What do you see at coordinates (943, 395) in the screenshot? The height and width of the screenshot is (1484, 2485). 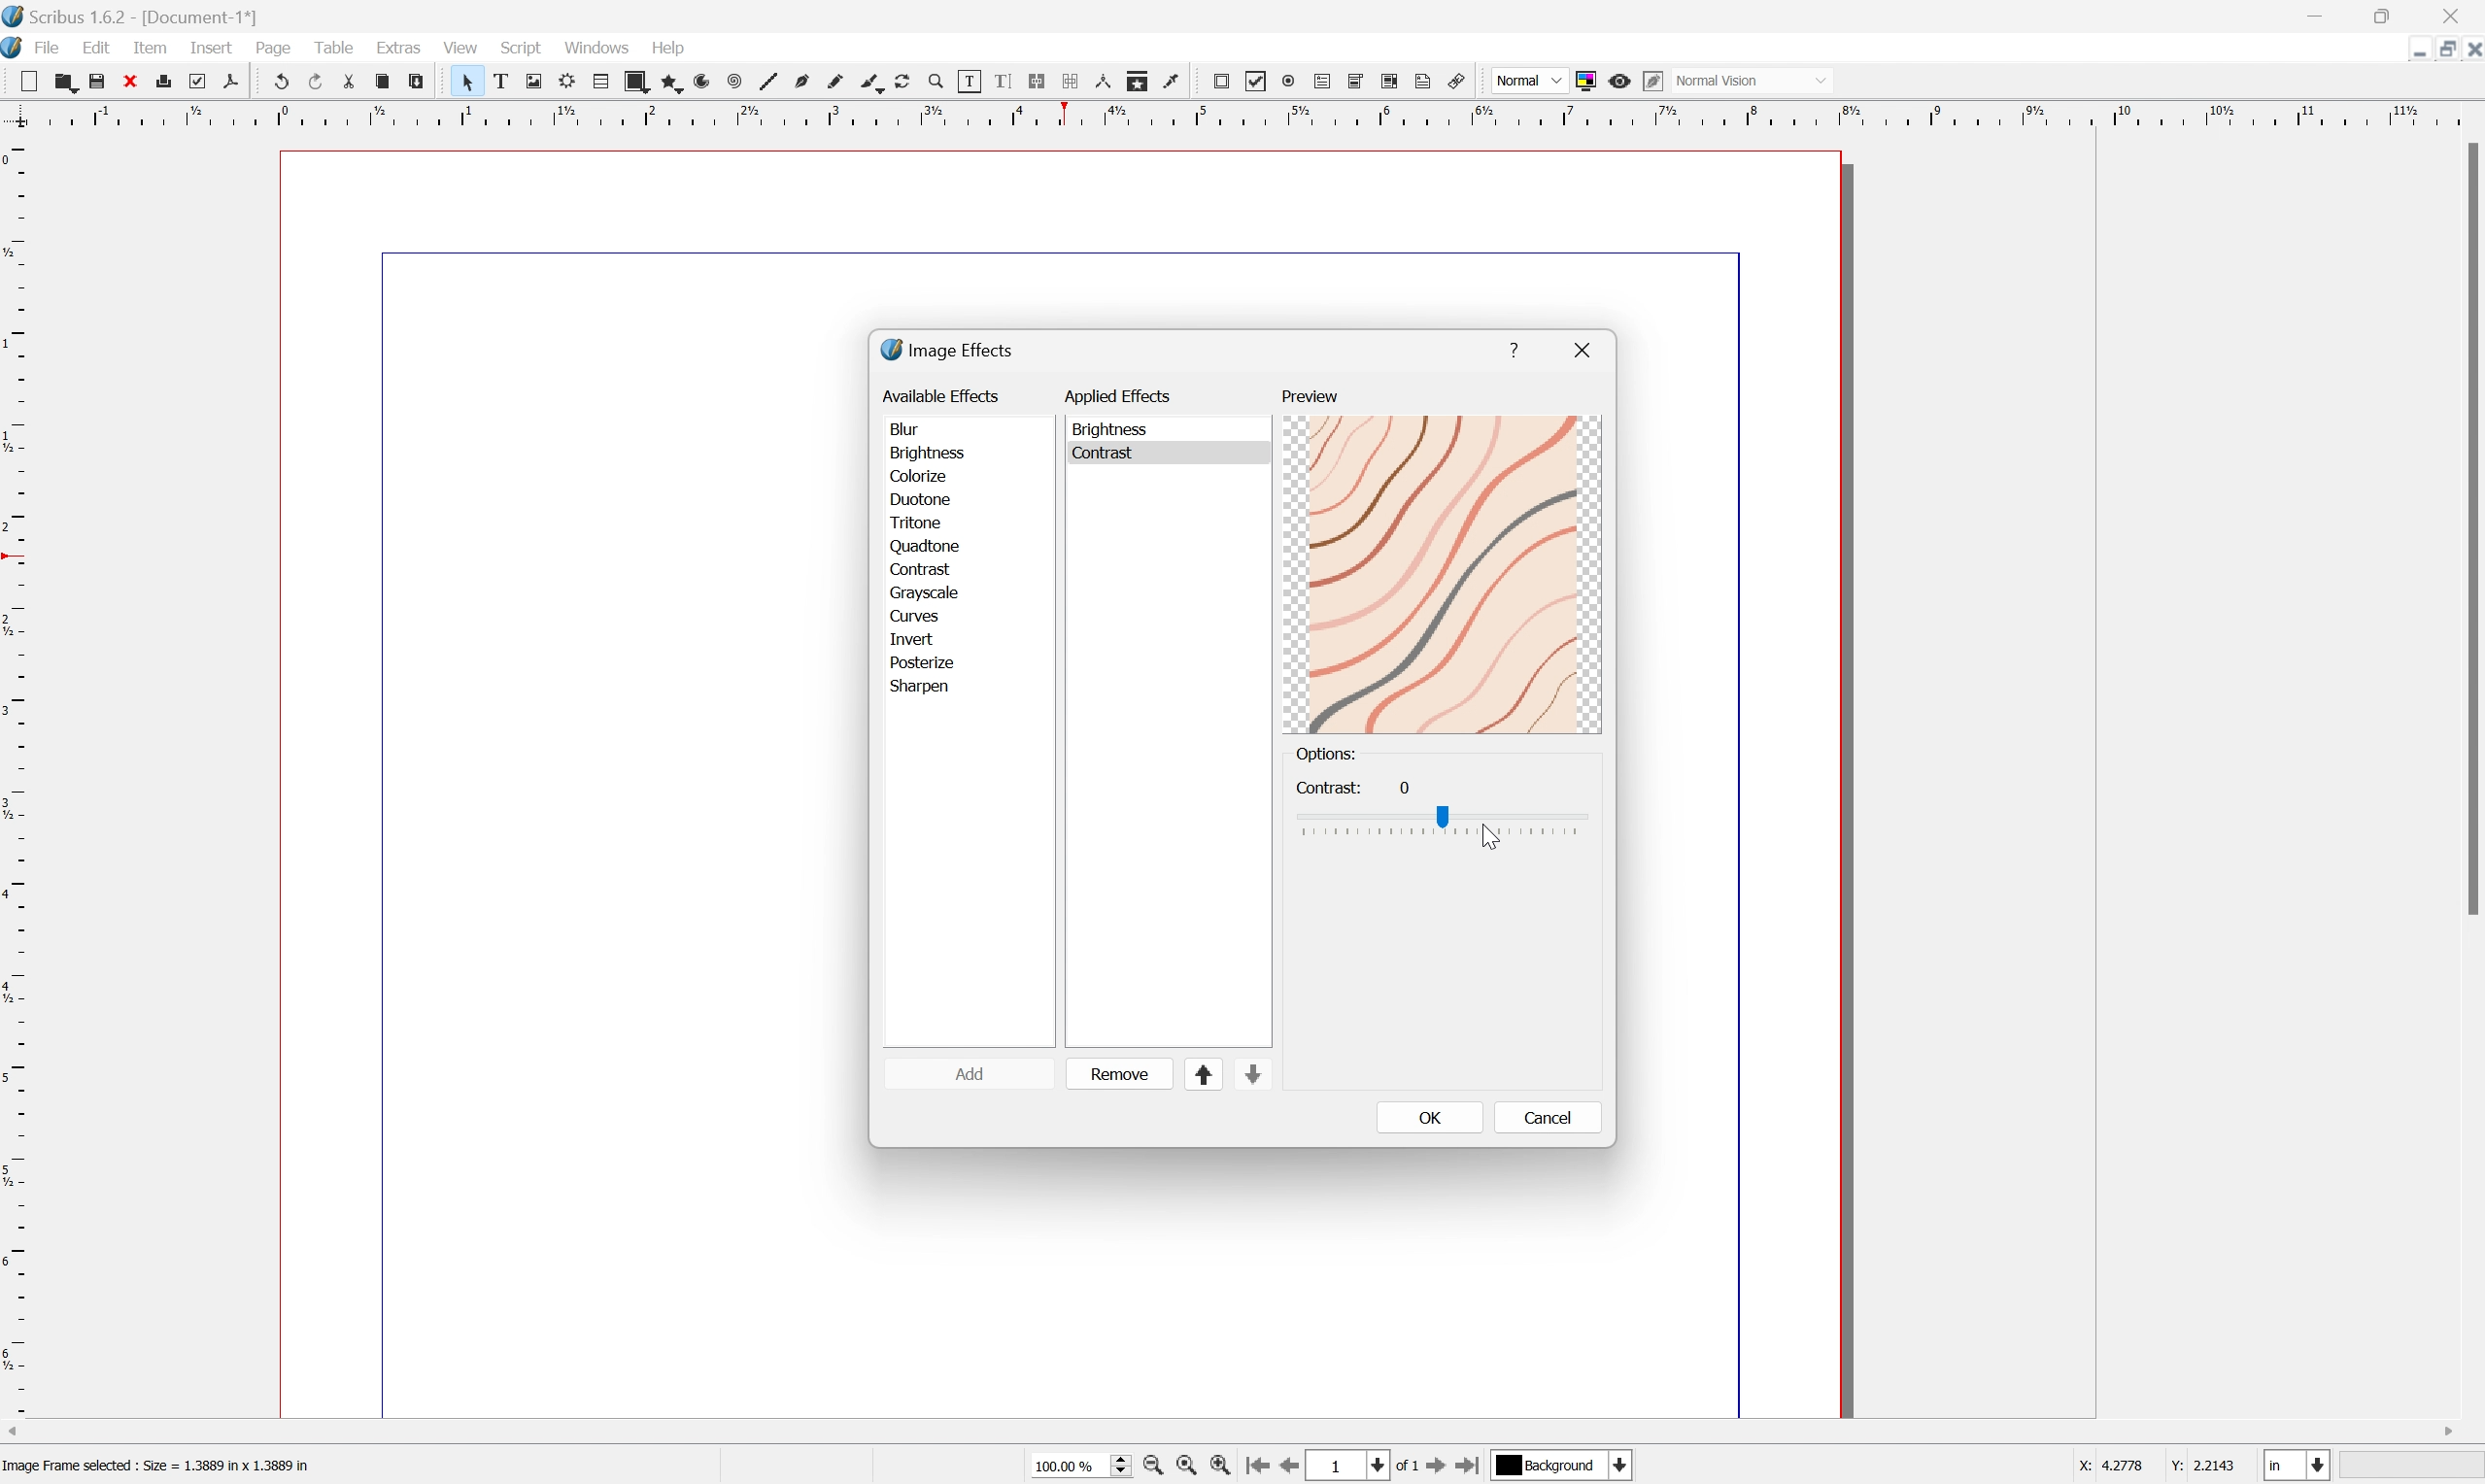 I see `available effects` at bounding box center [943, 395].